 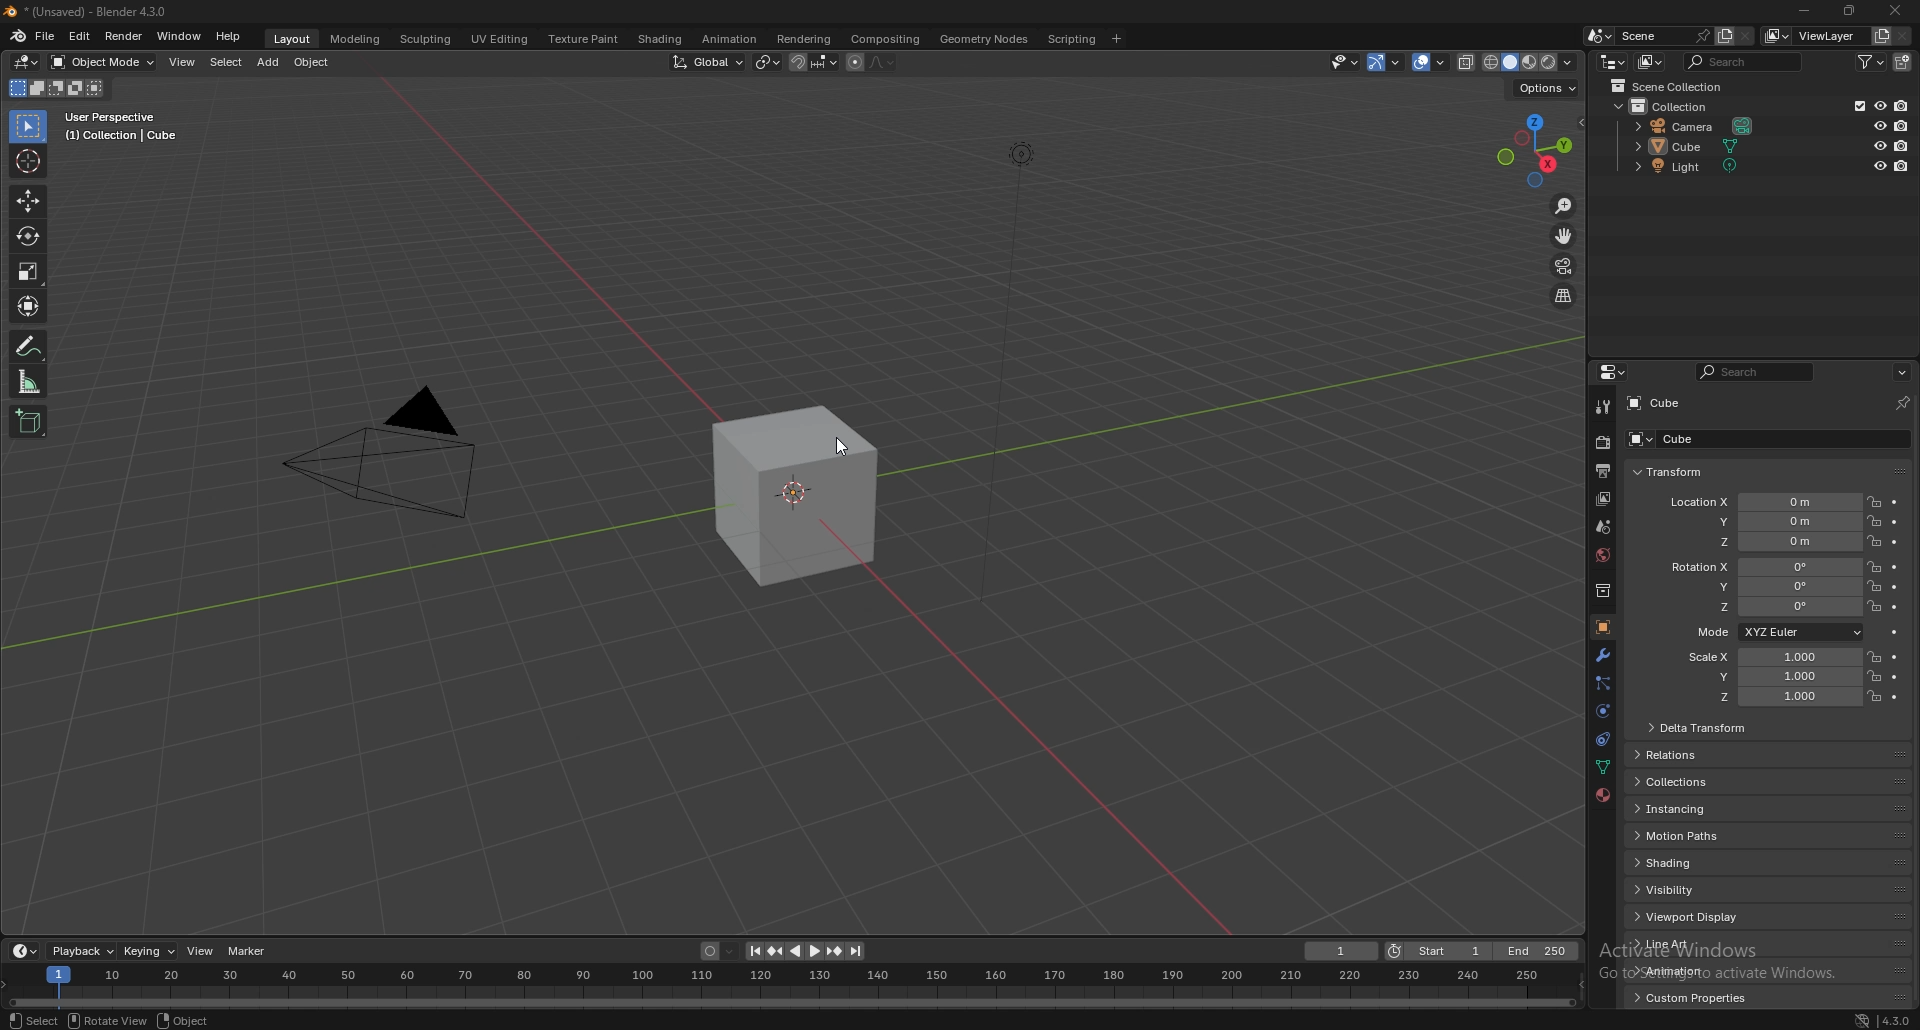 I want to click on disable in render, so click(x=1903, y=145).